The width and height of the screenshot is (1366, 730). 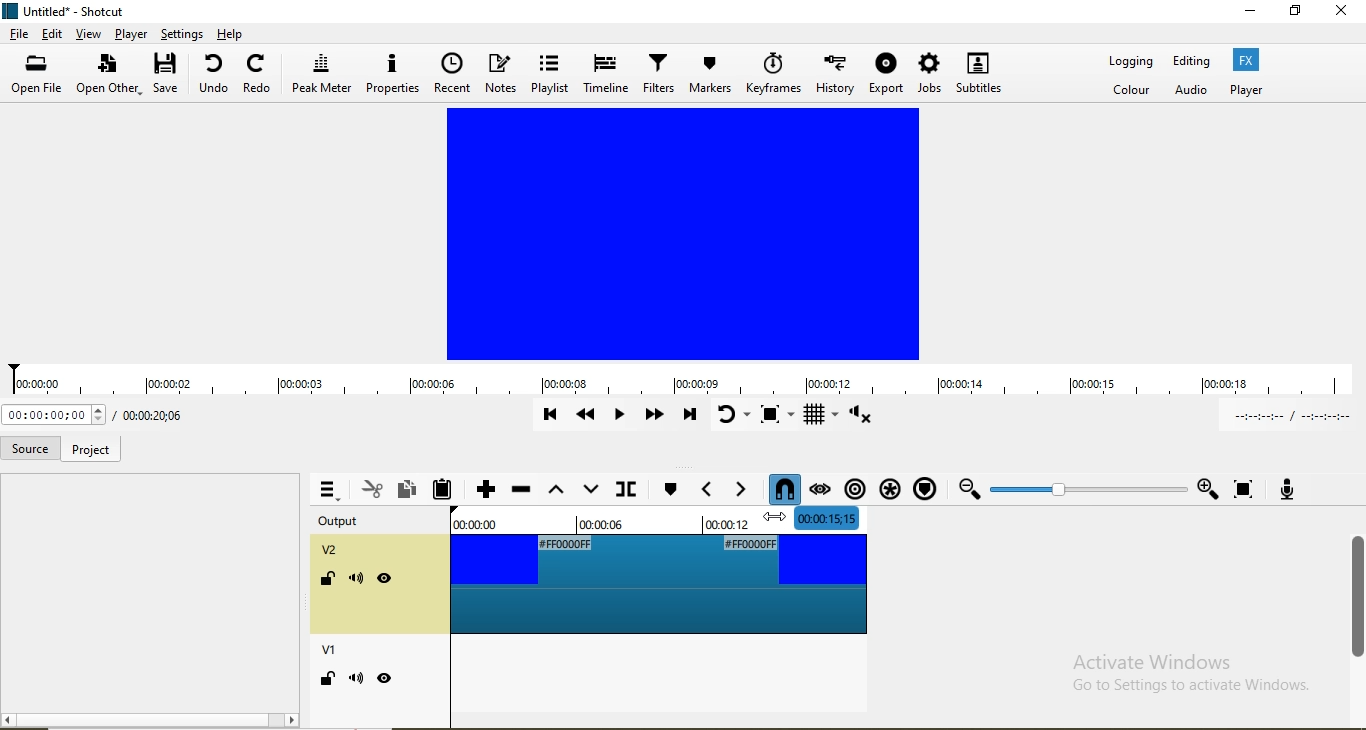 What do you see at coordinates (1189, 675) in the screenshot?
I see `Activate Windows
Go to Settings to activate Windows.` at bounding box center [1189, 675].